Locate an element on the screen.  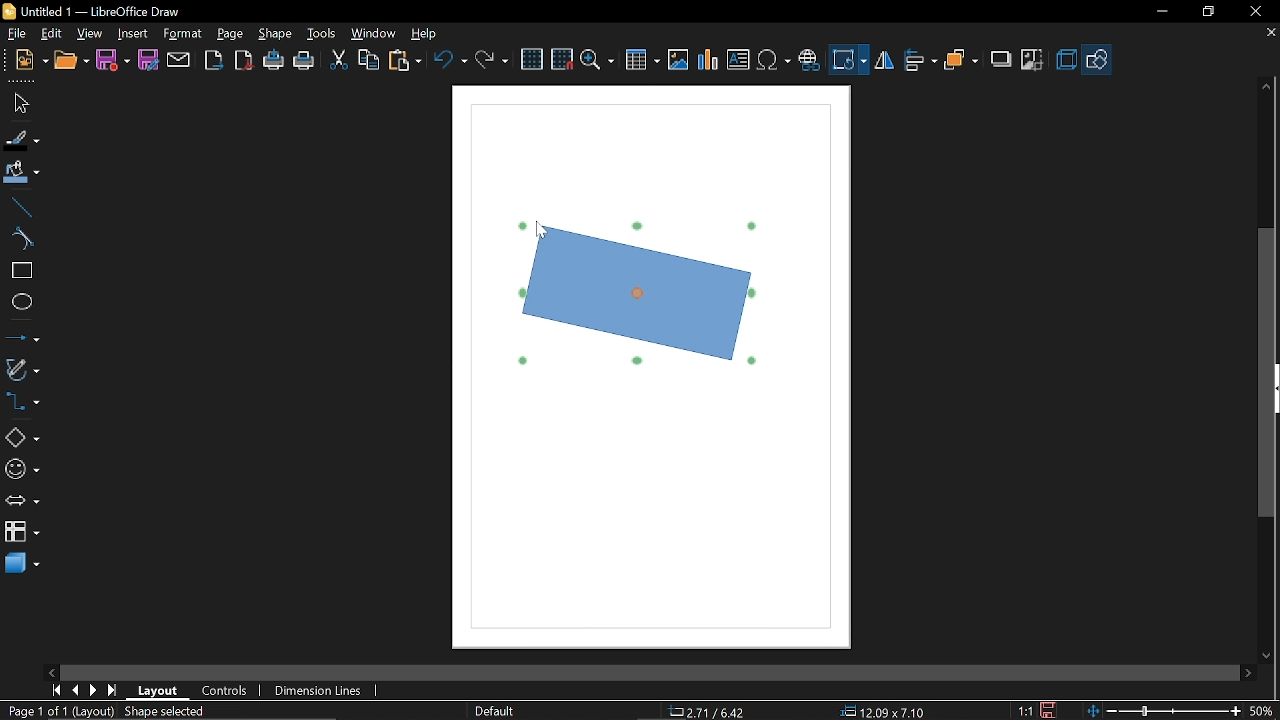
dimension lines is located at coordinates (318, 690).